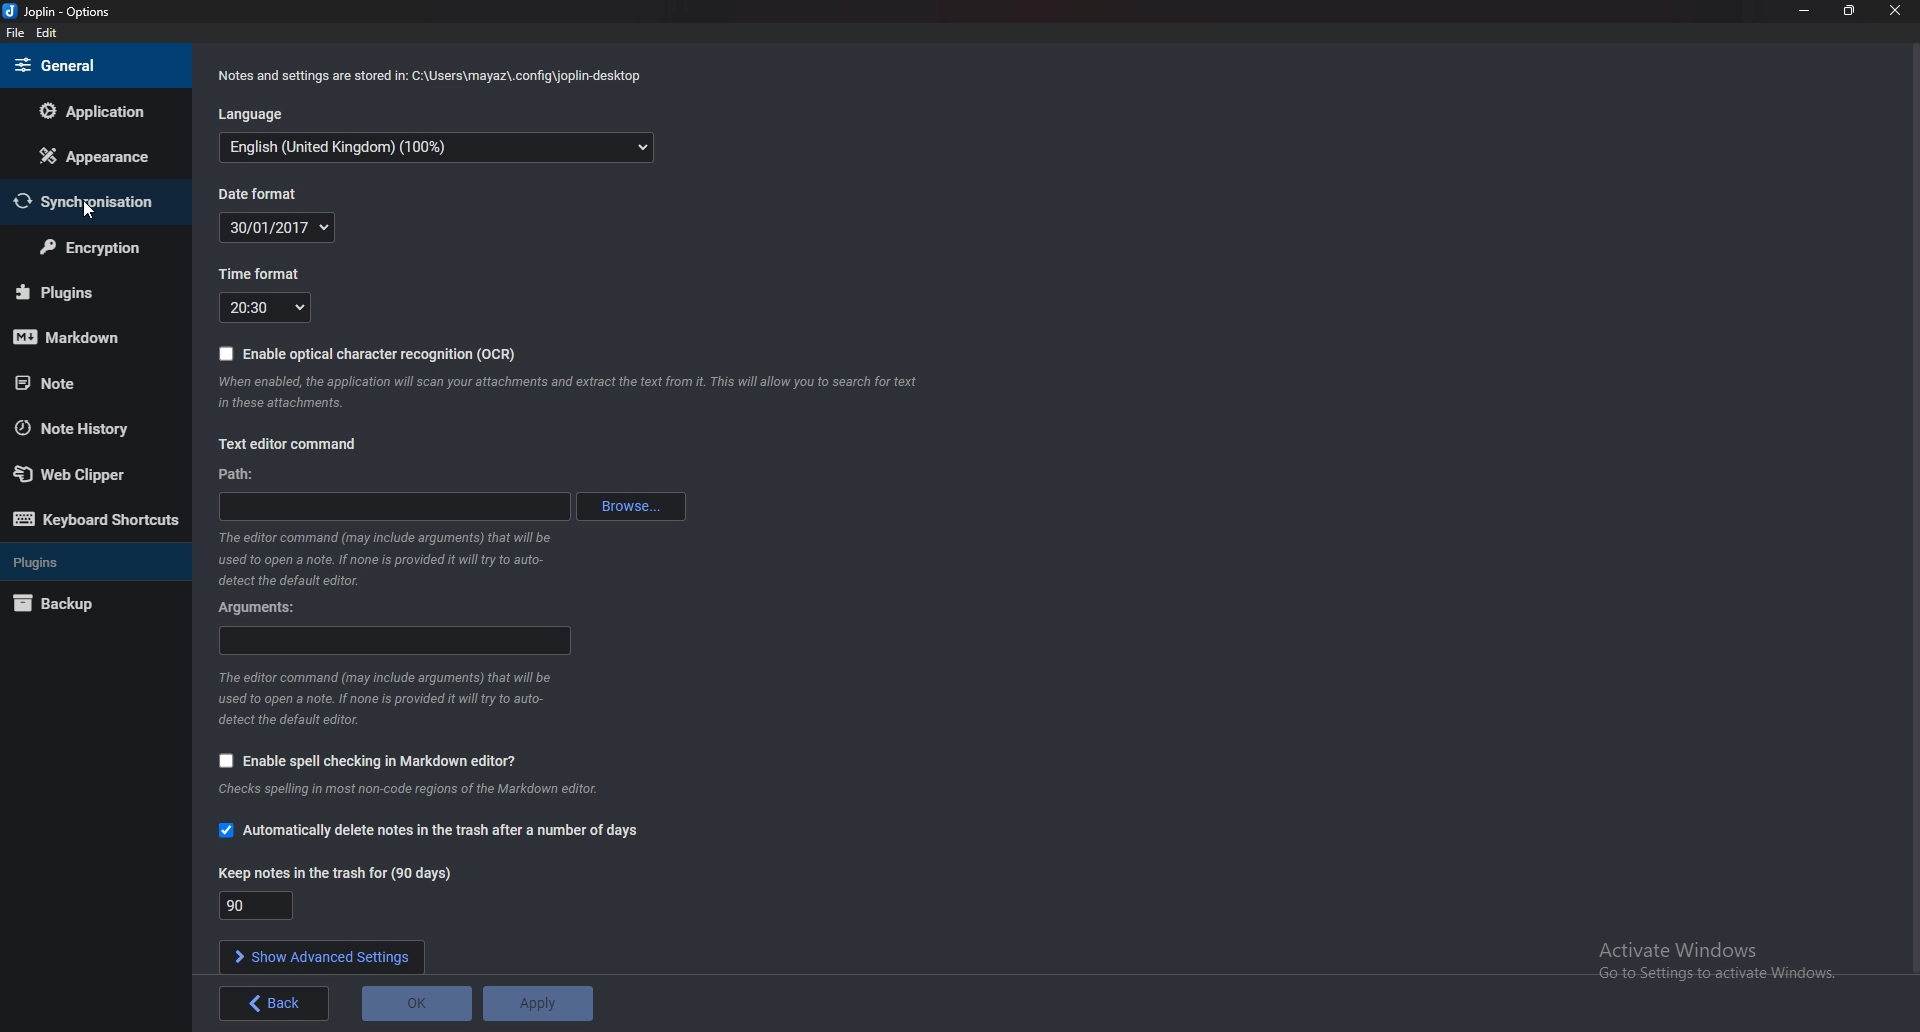  What do you see at coordinates (630, 506) in the screenshot?
I see `Browse` at bounding box center [630, 506].